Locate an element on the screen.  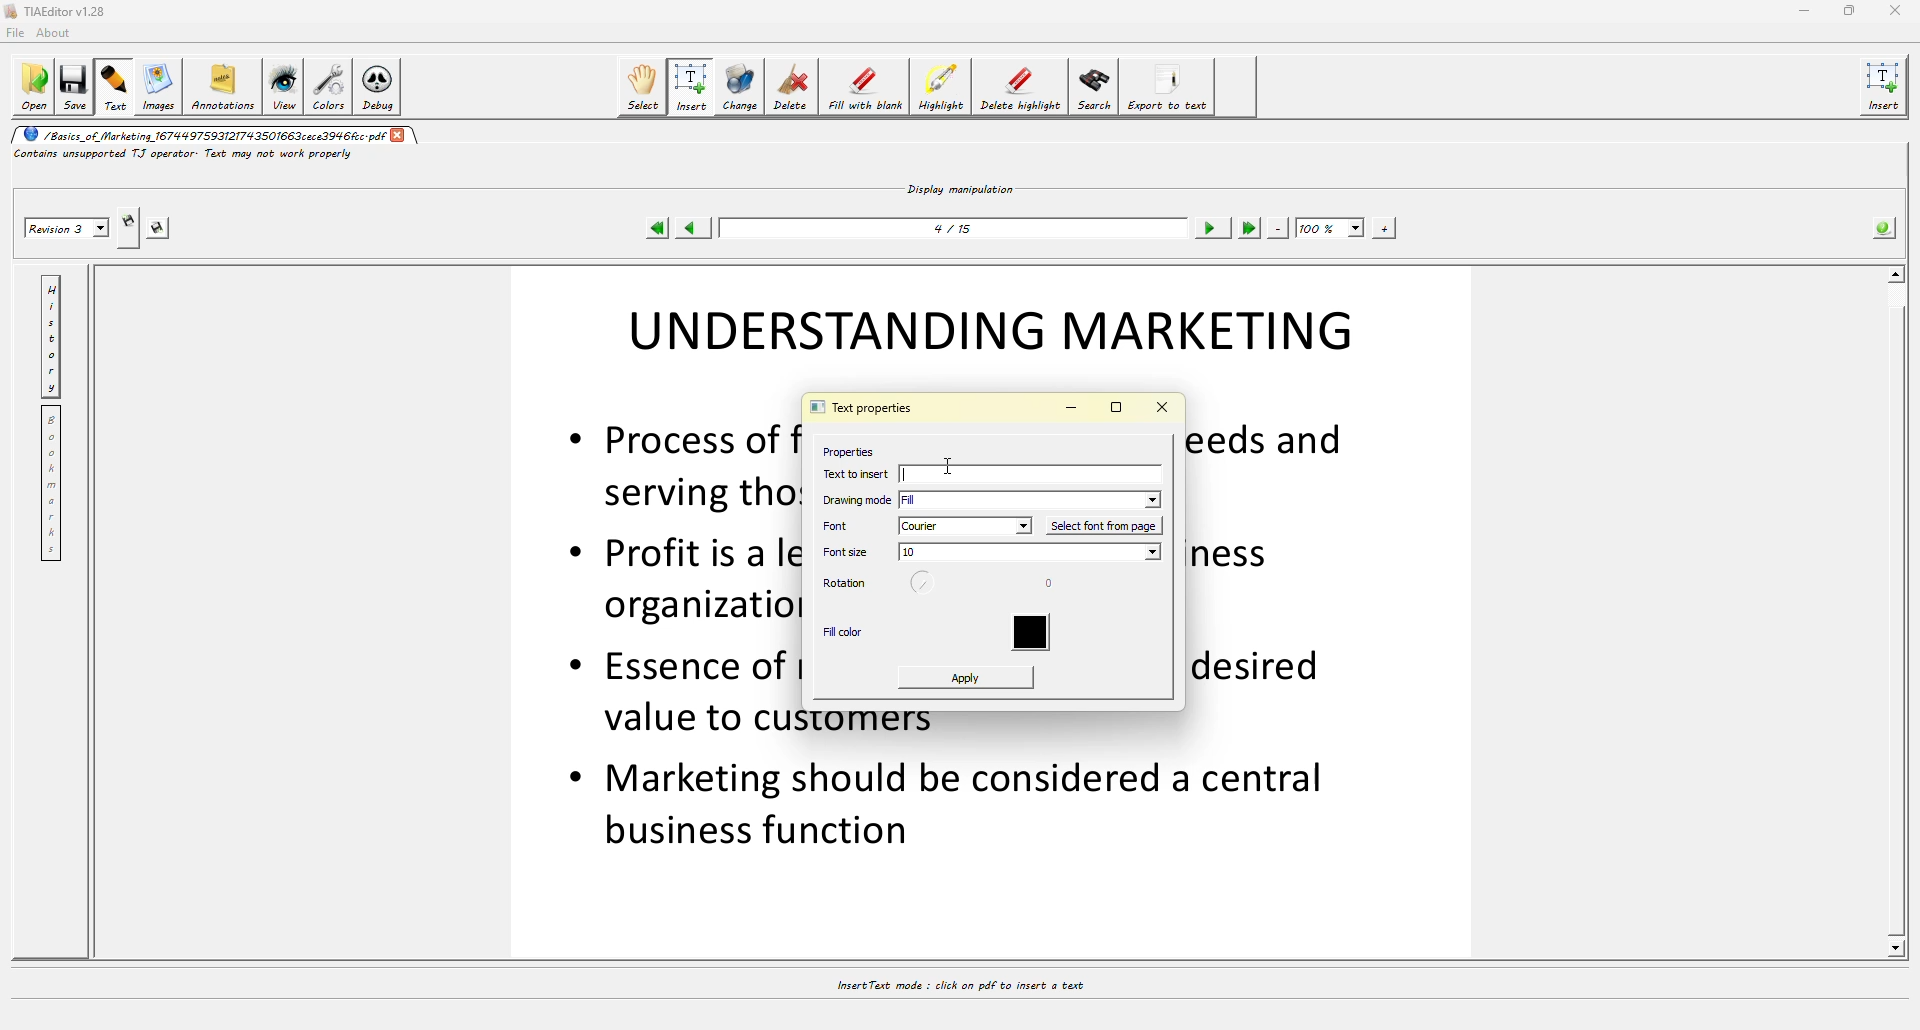
delete is located at coordinates (793, 85).